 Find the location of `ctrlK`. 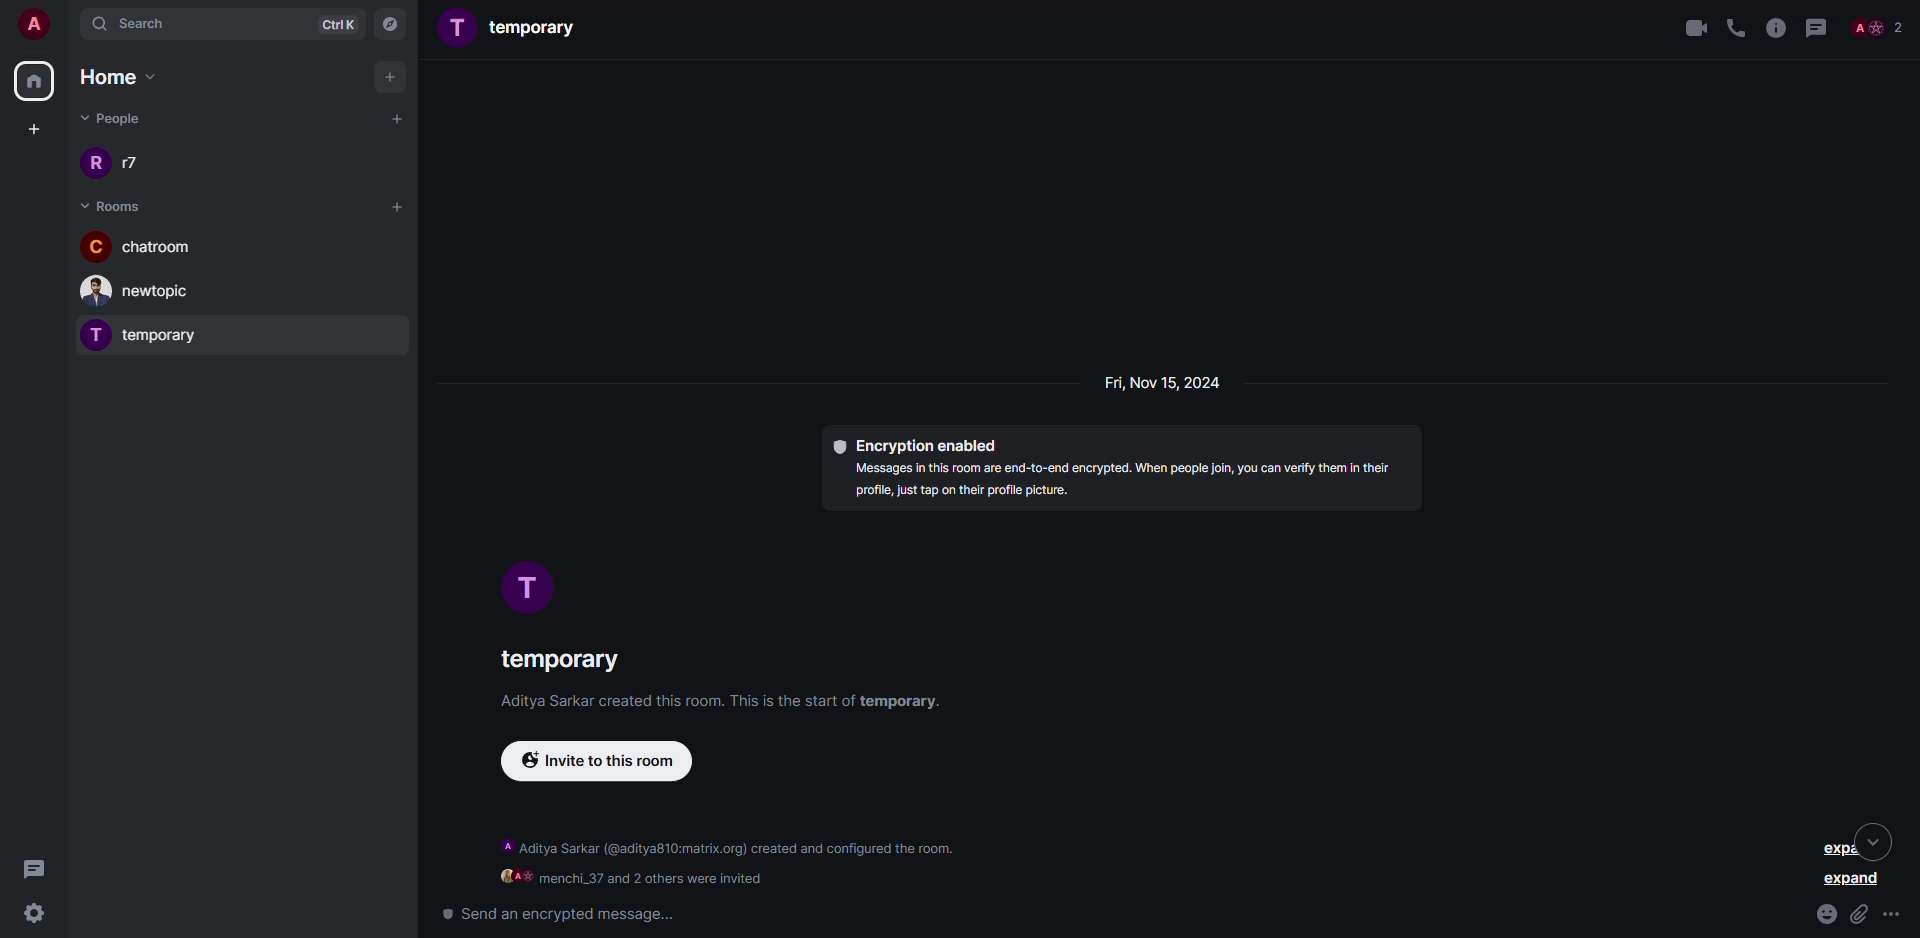

ctrlK is located at coordinates (337, 23).